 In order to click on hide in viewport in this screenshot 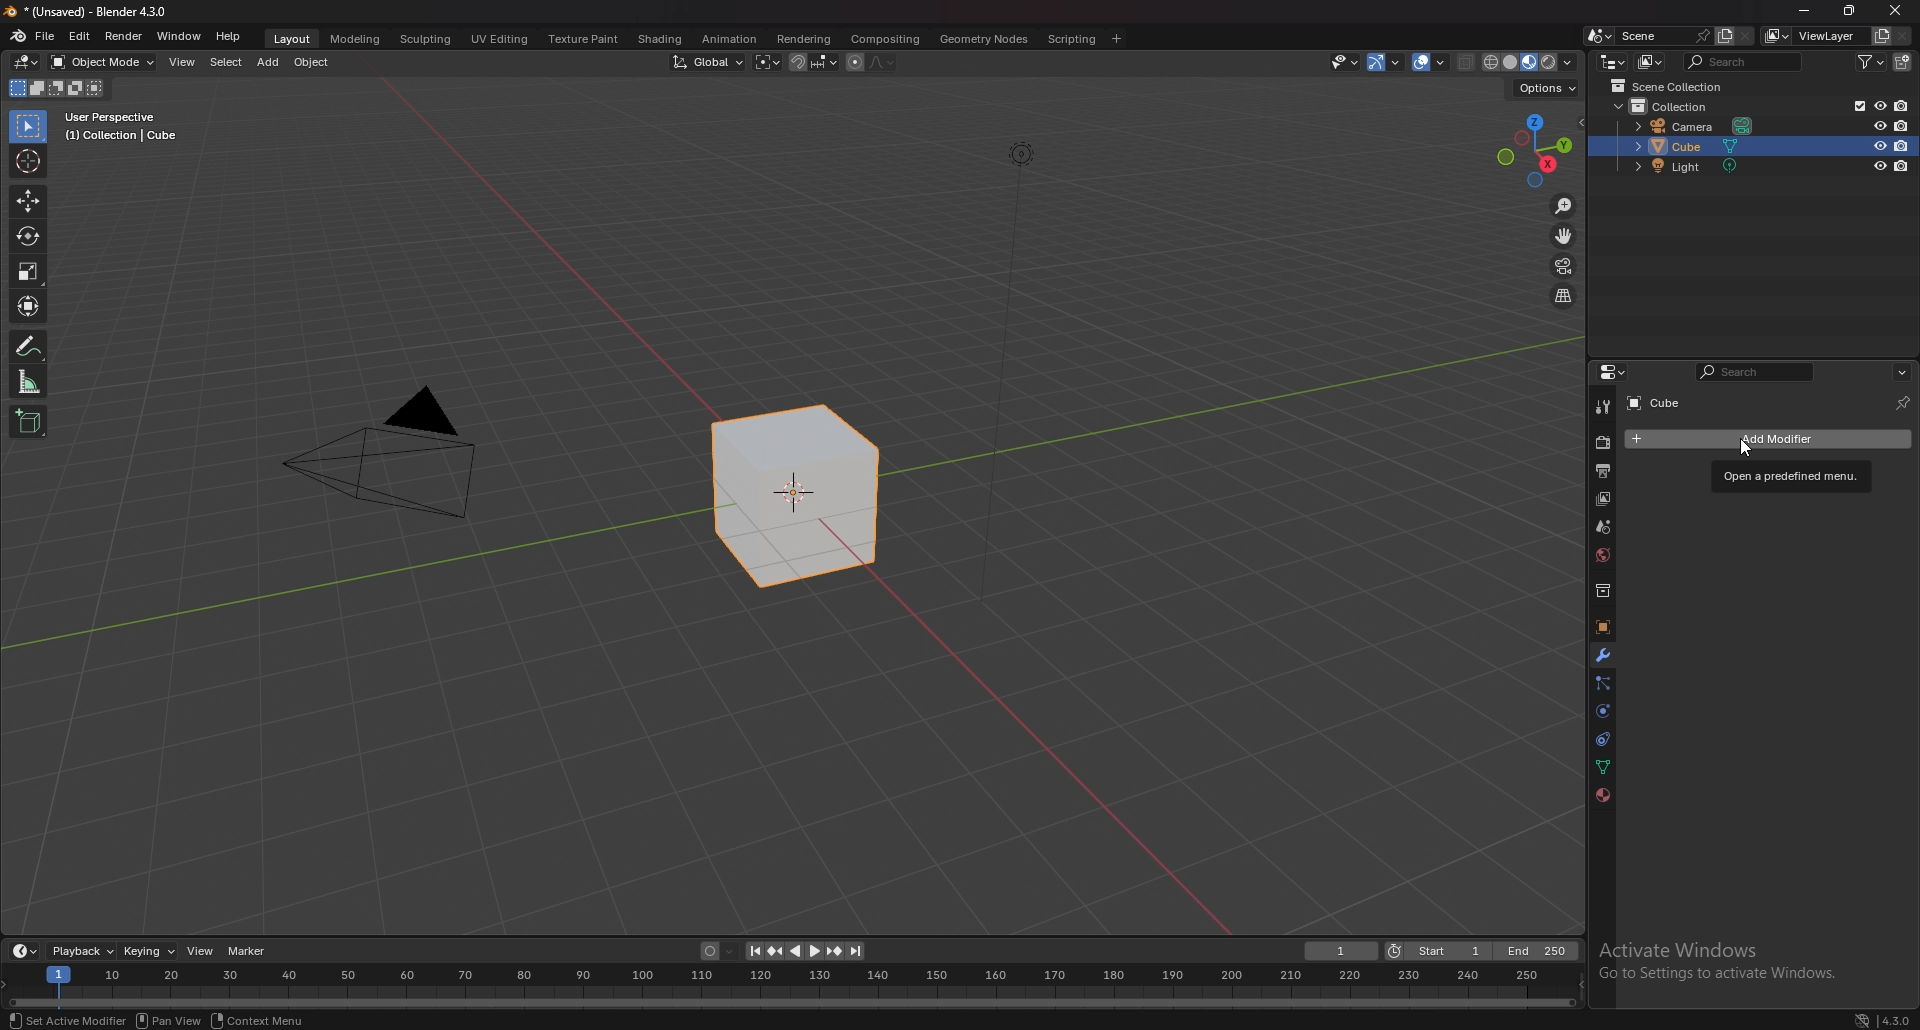, I will do `click(1879, 146)`.